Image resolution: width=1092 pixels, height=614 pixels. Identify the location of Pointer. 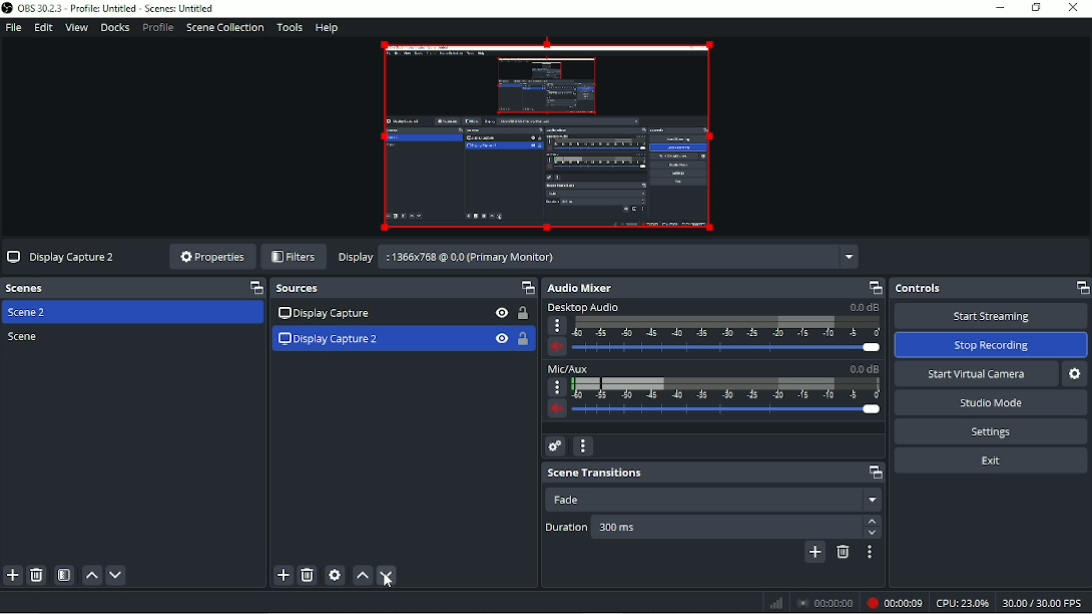
(390, 585).